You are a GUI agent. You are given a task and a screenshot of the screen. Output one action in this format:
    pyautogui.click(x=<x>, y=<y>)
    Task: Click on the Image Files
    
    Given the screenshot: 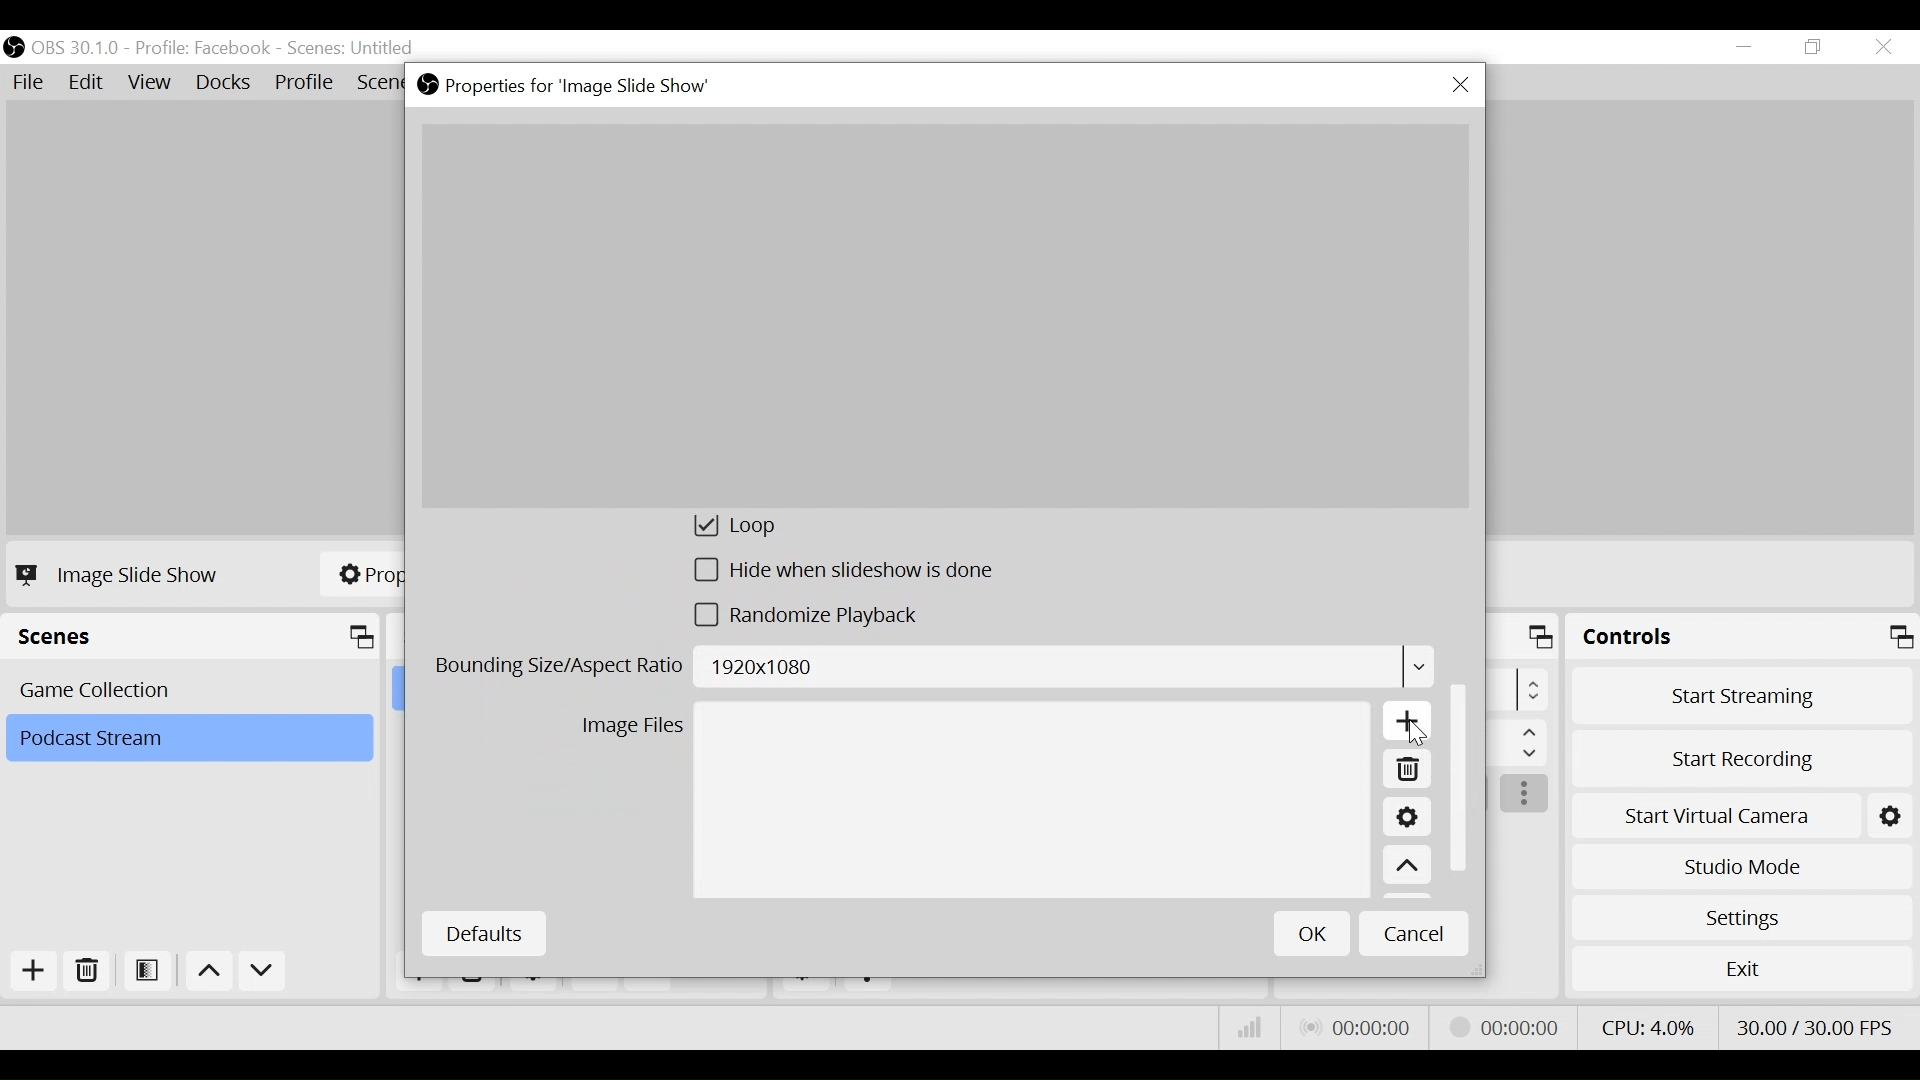 What is the action you would take?
    pyautogui.click(x=632, y=729)
    